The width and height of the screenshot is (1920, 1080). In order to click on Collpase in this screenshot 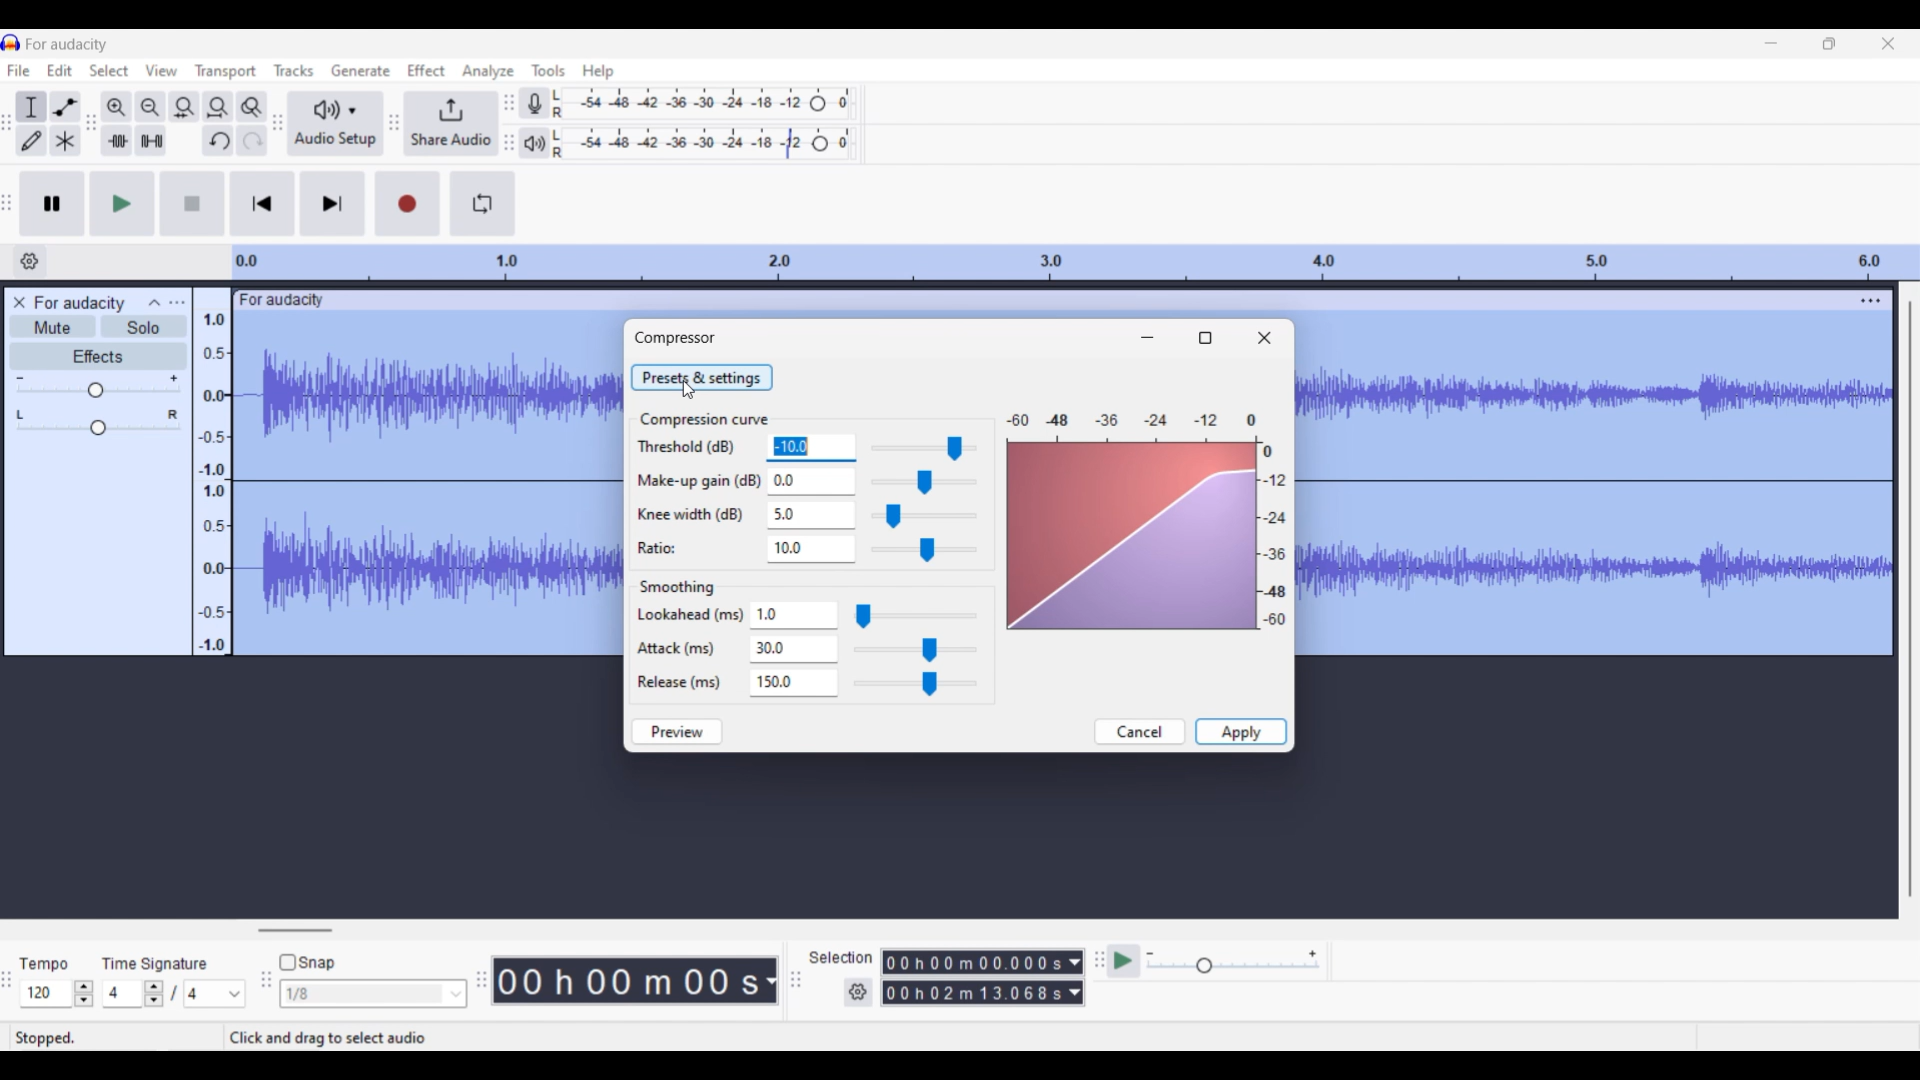, I will do `click(156, 302)`.